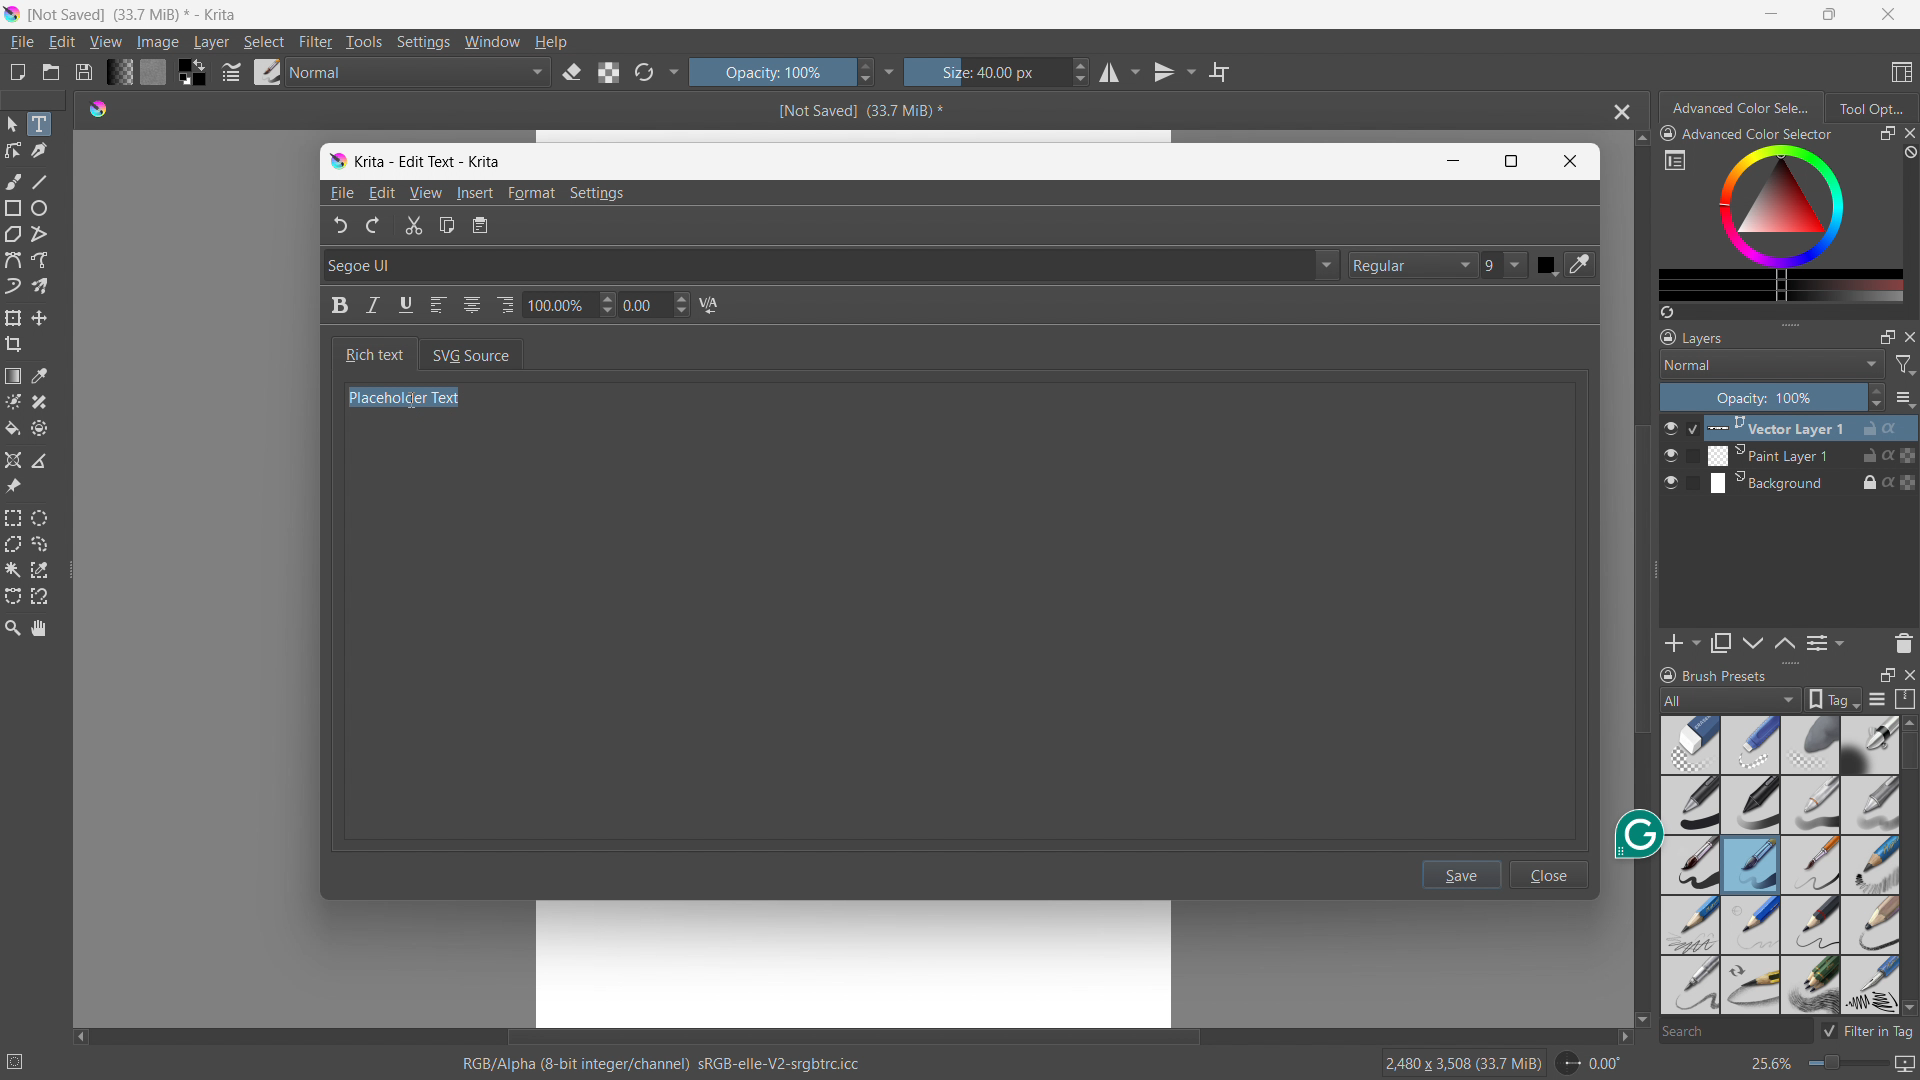  I want to click on maximize, so click(1826, 14).